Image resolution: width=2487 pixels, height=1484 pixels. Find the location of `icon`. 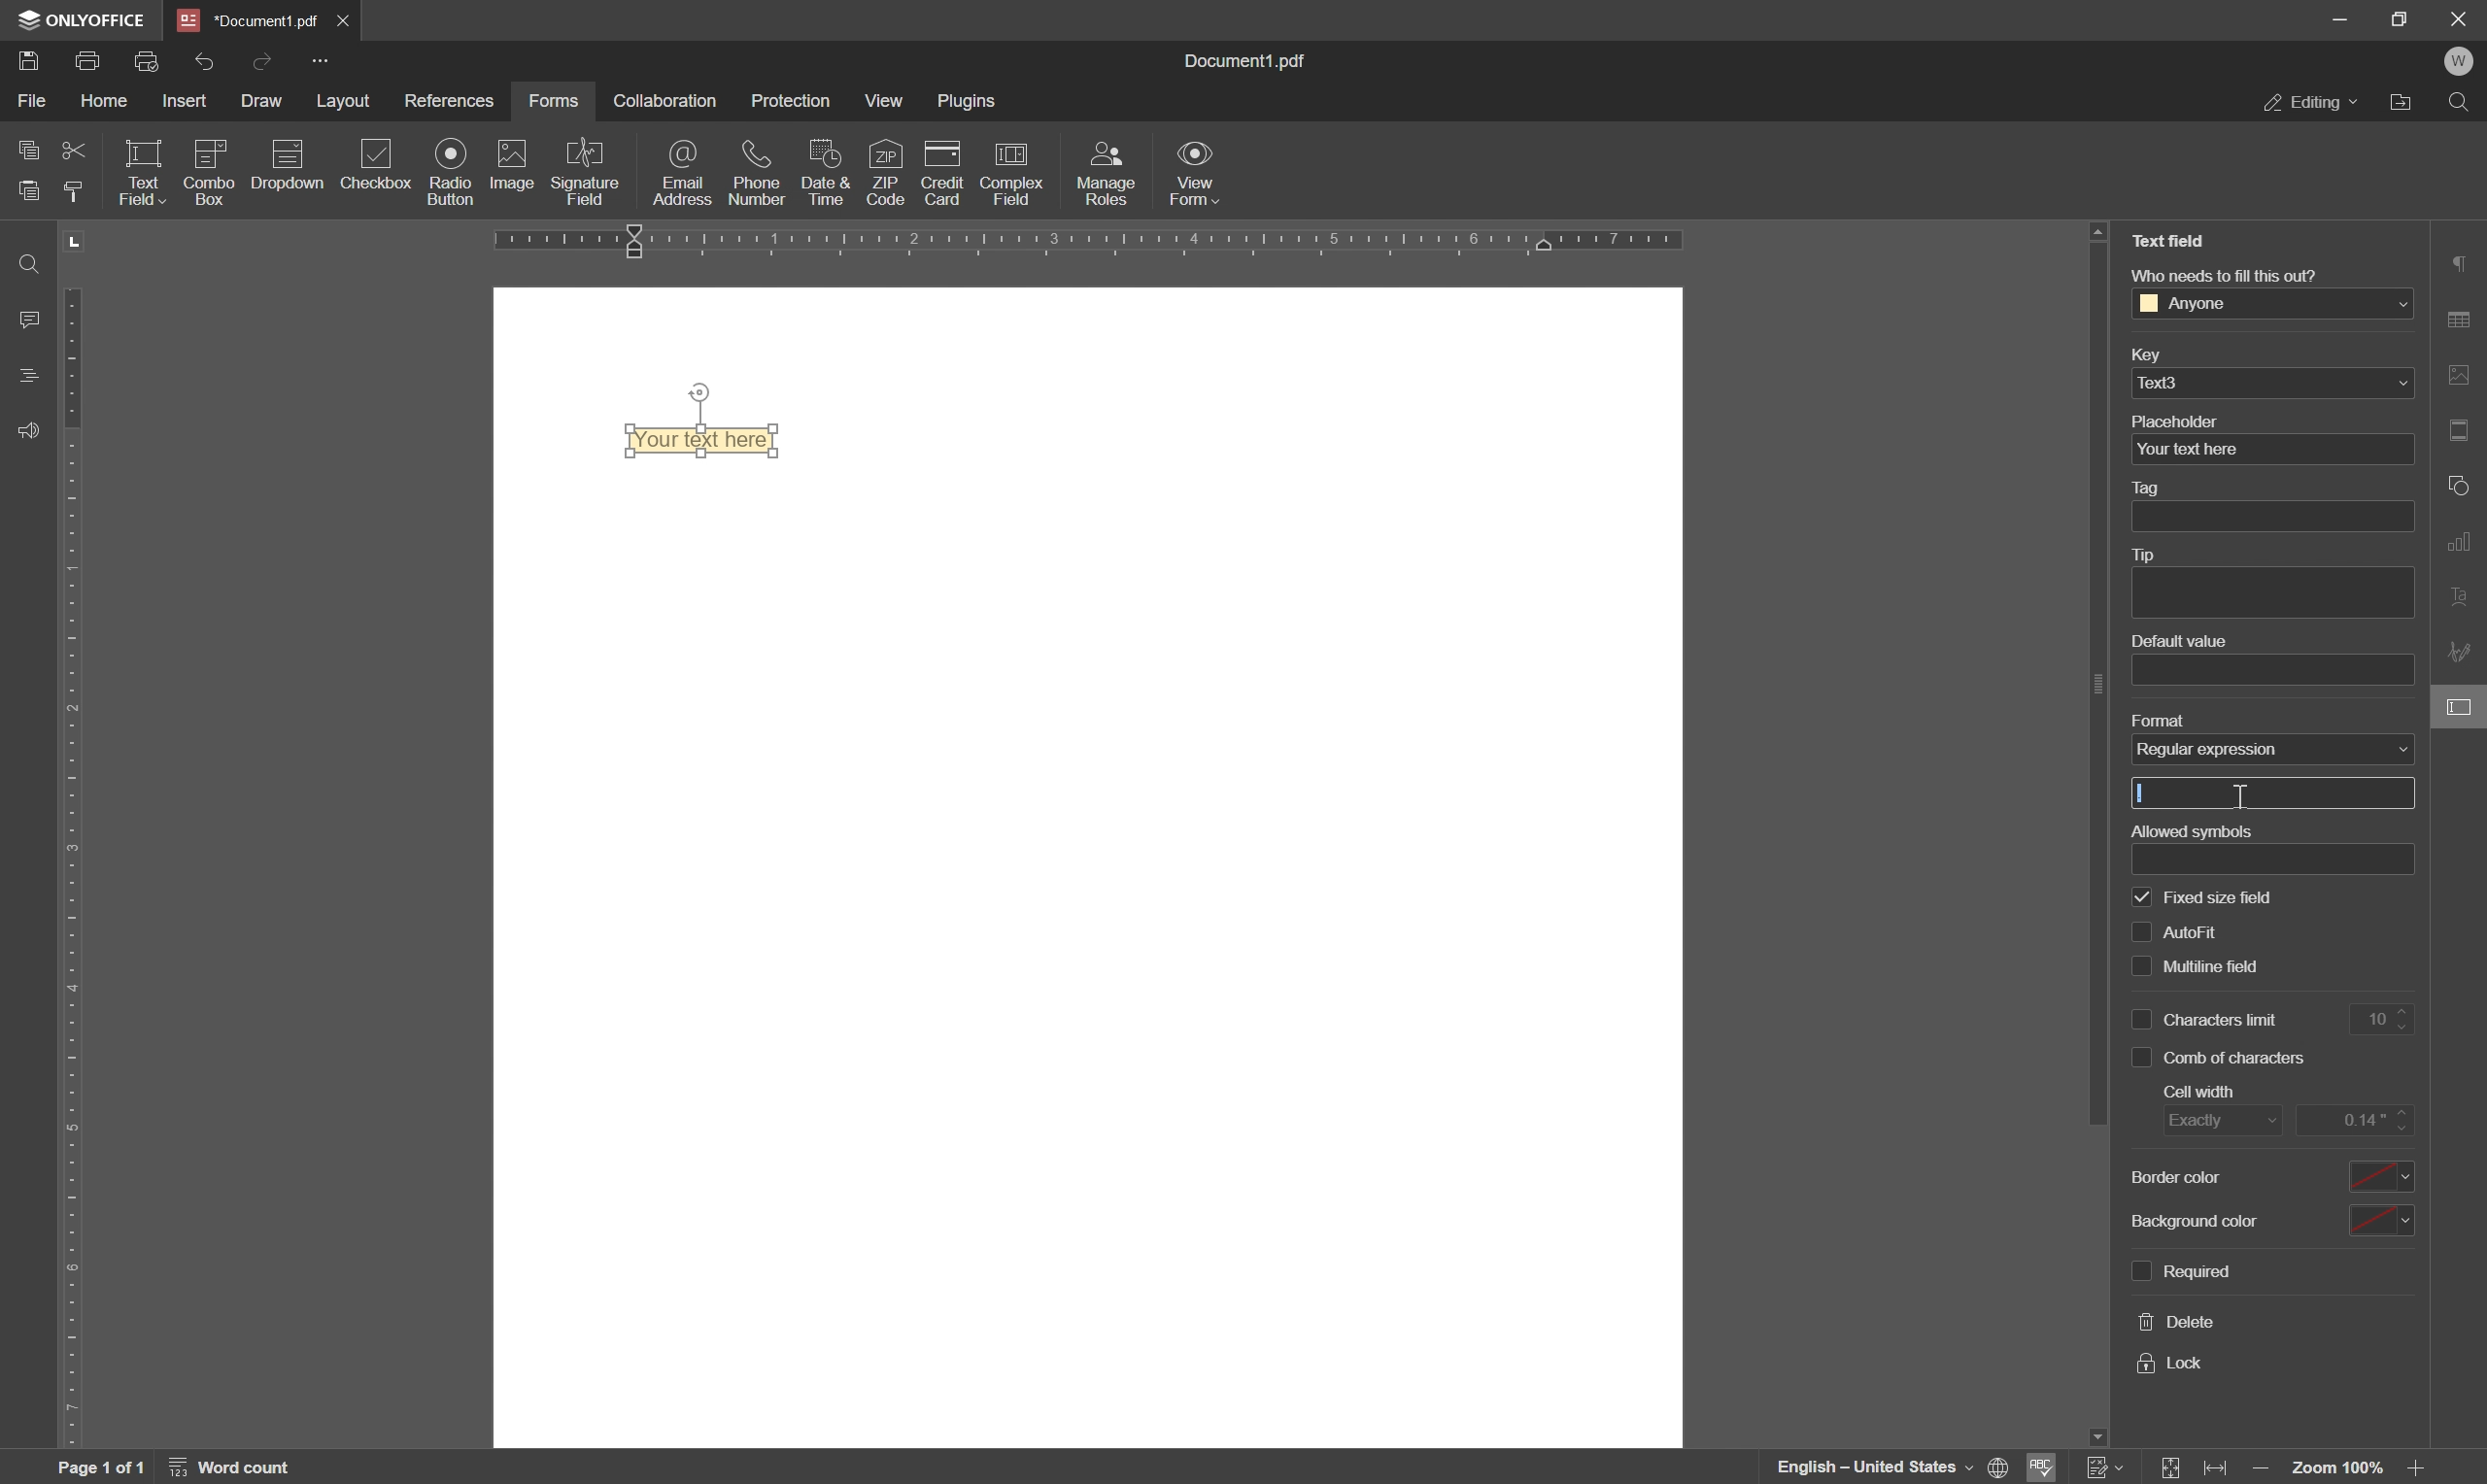

icon is located at coordinates (285, 170).